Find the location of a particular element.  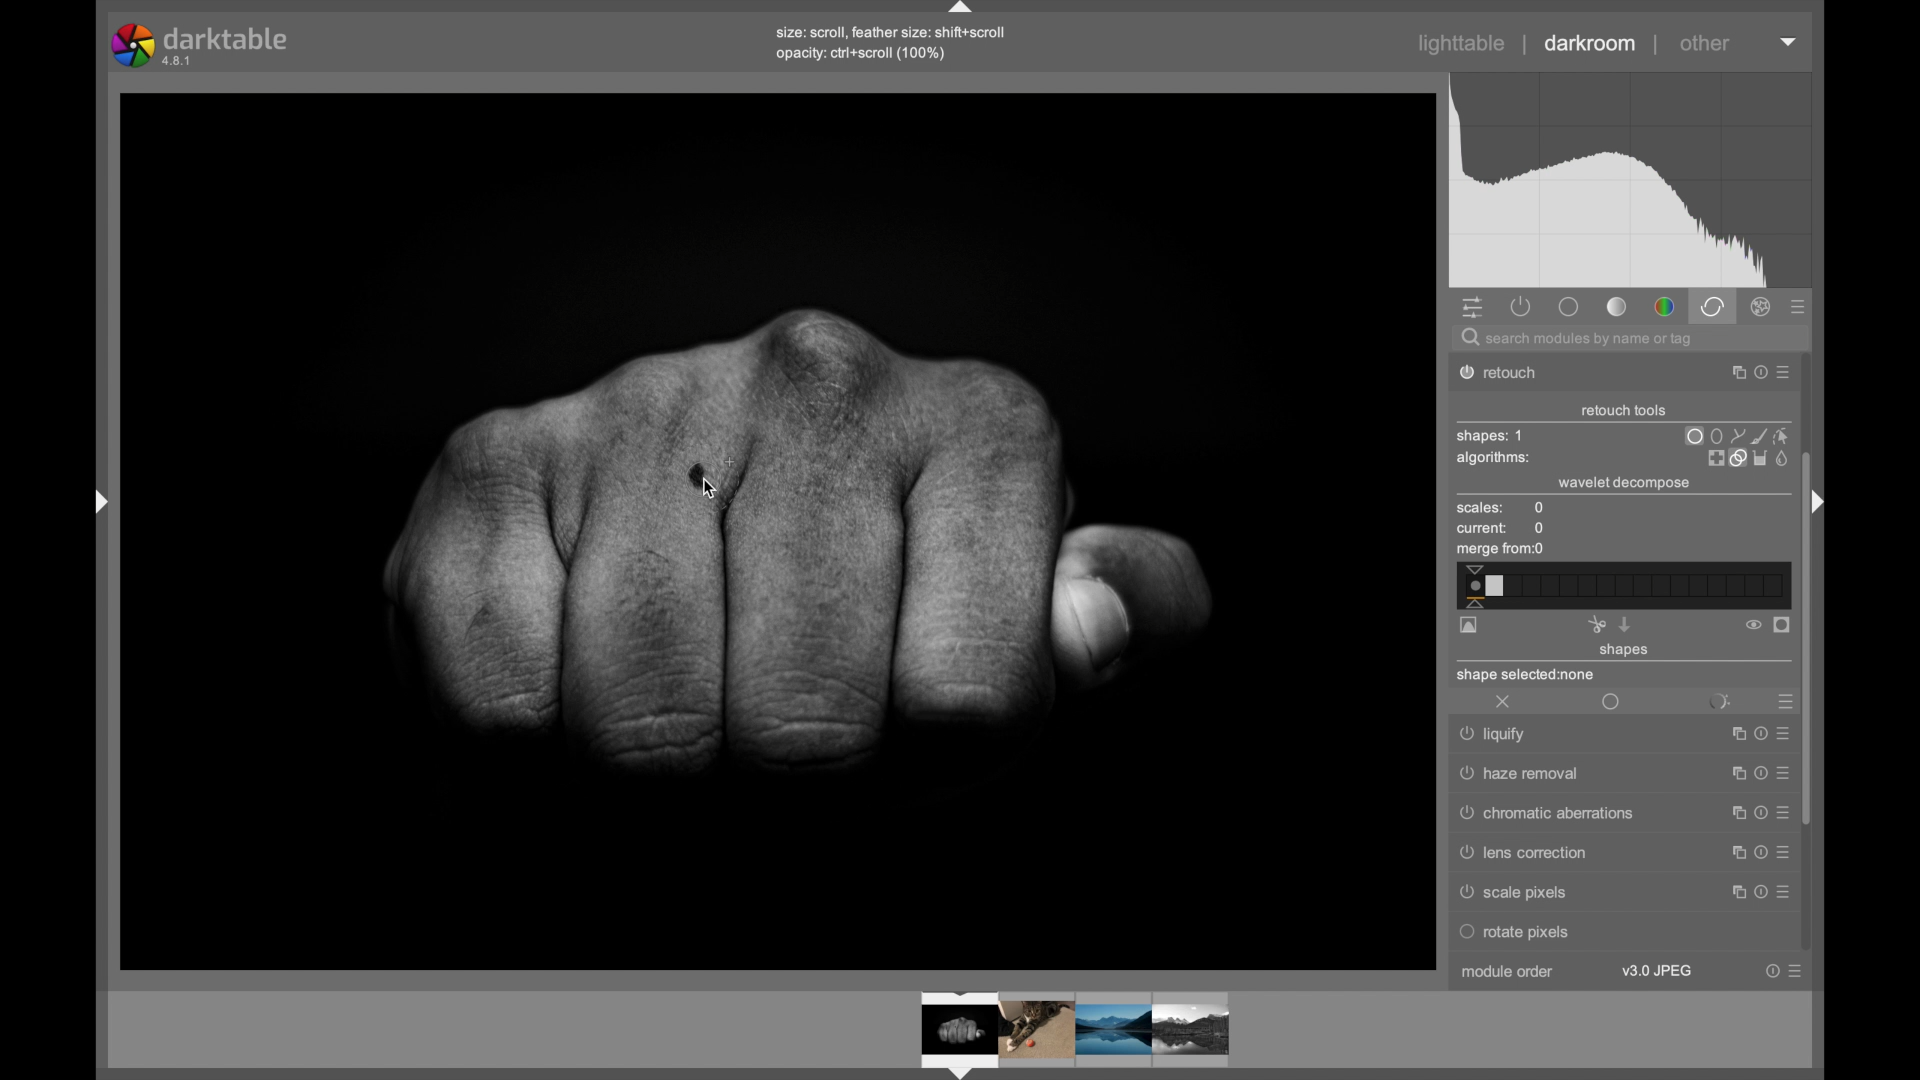

image peview is located at coordinates (1055, 1033).